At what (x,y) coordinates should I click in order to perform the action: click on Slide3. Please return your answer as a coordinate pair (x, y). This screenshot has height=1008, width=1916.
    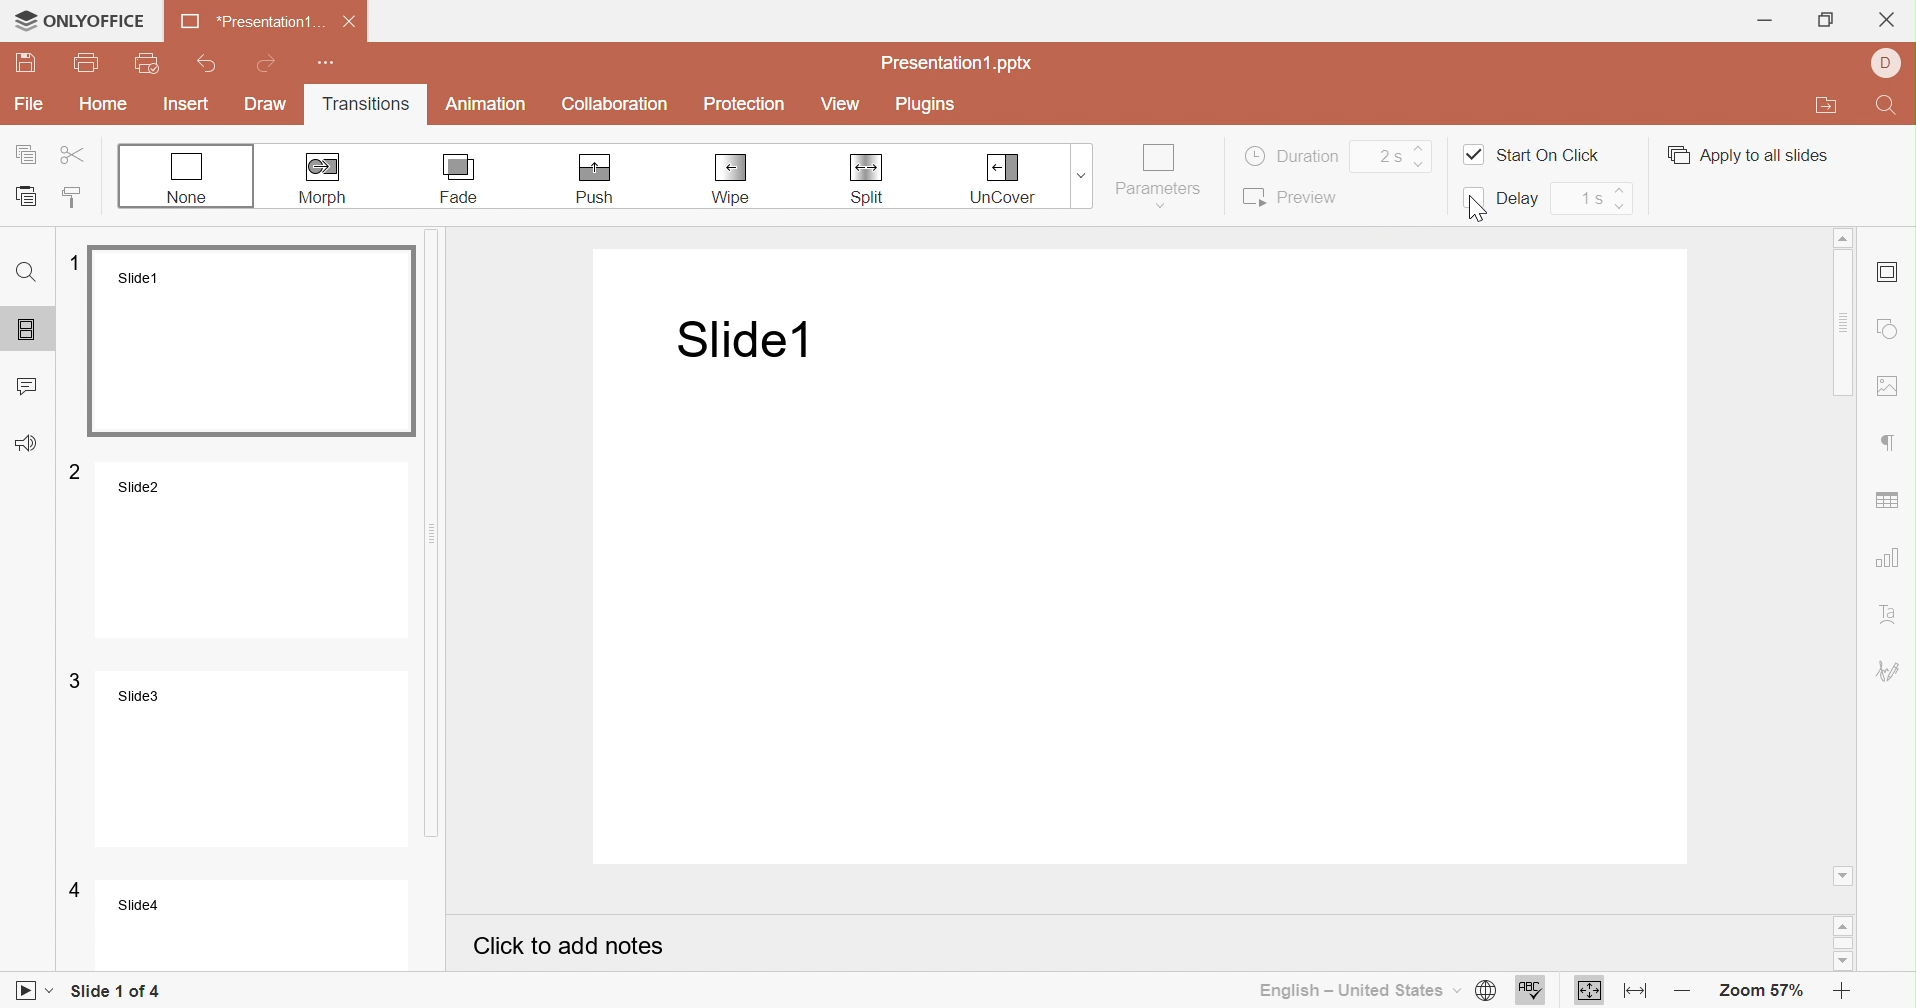
    Looking at the image, I should click on (236, 756).